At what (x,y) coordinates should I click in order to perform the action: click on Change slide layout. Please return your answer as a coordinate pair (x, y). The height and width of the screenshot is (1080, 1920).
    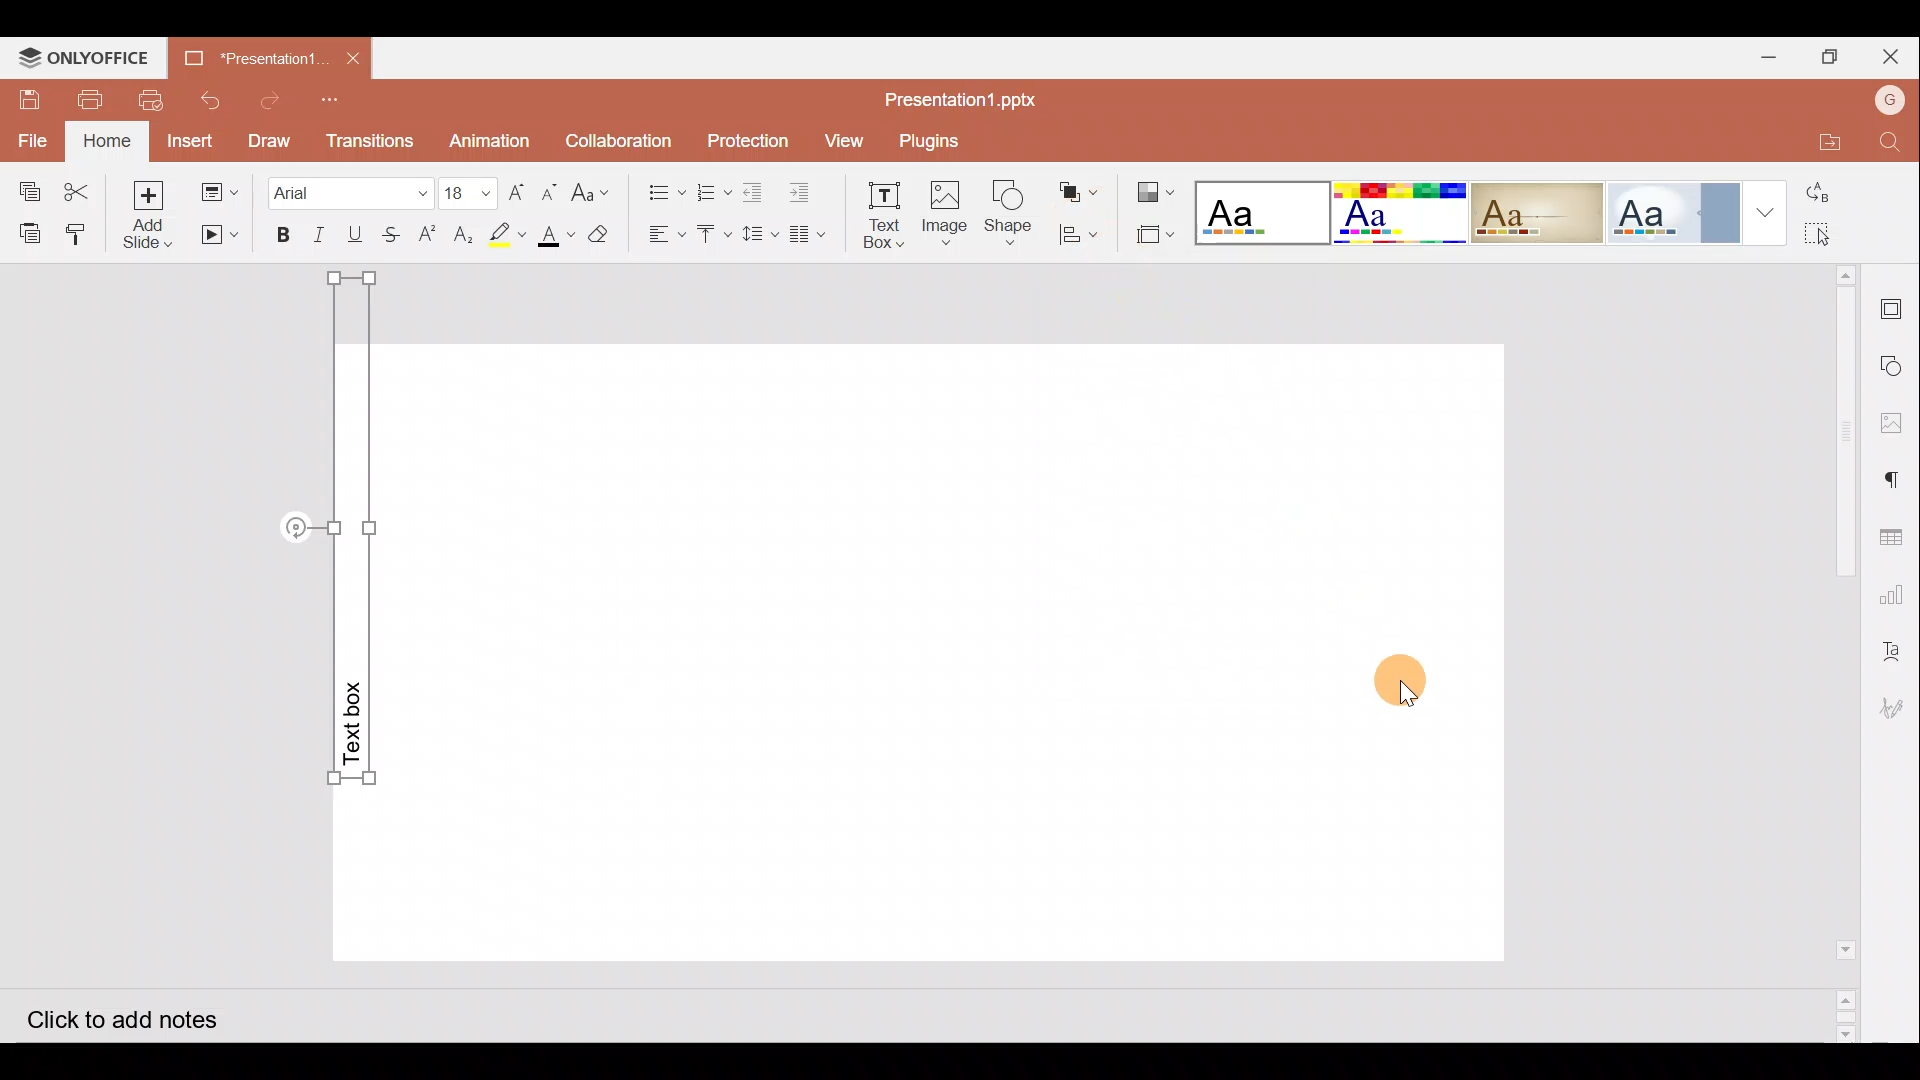
    Looking at the image, I should click on (221, 189).